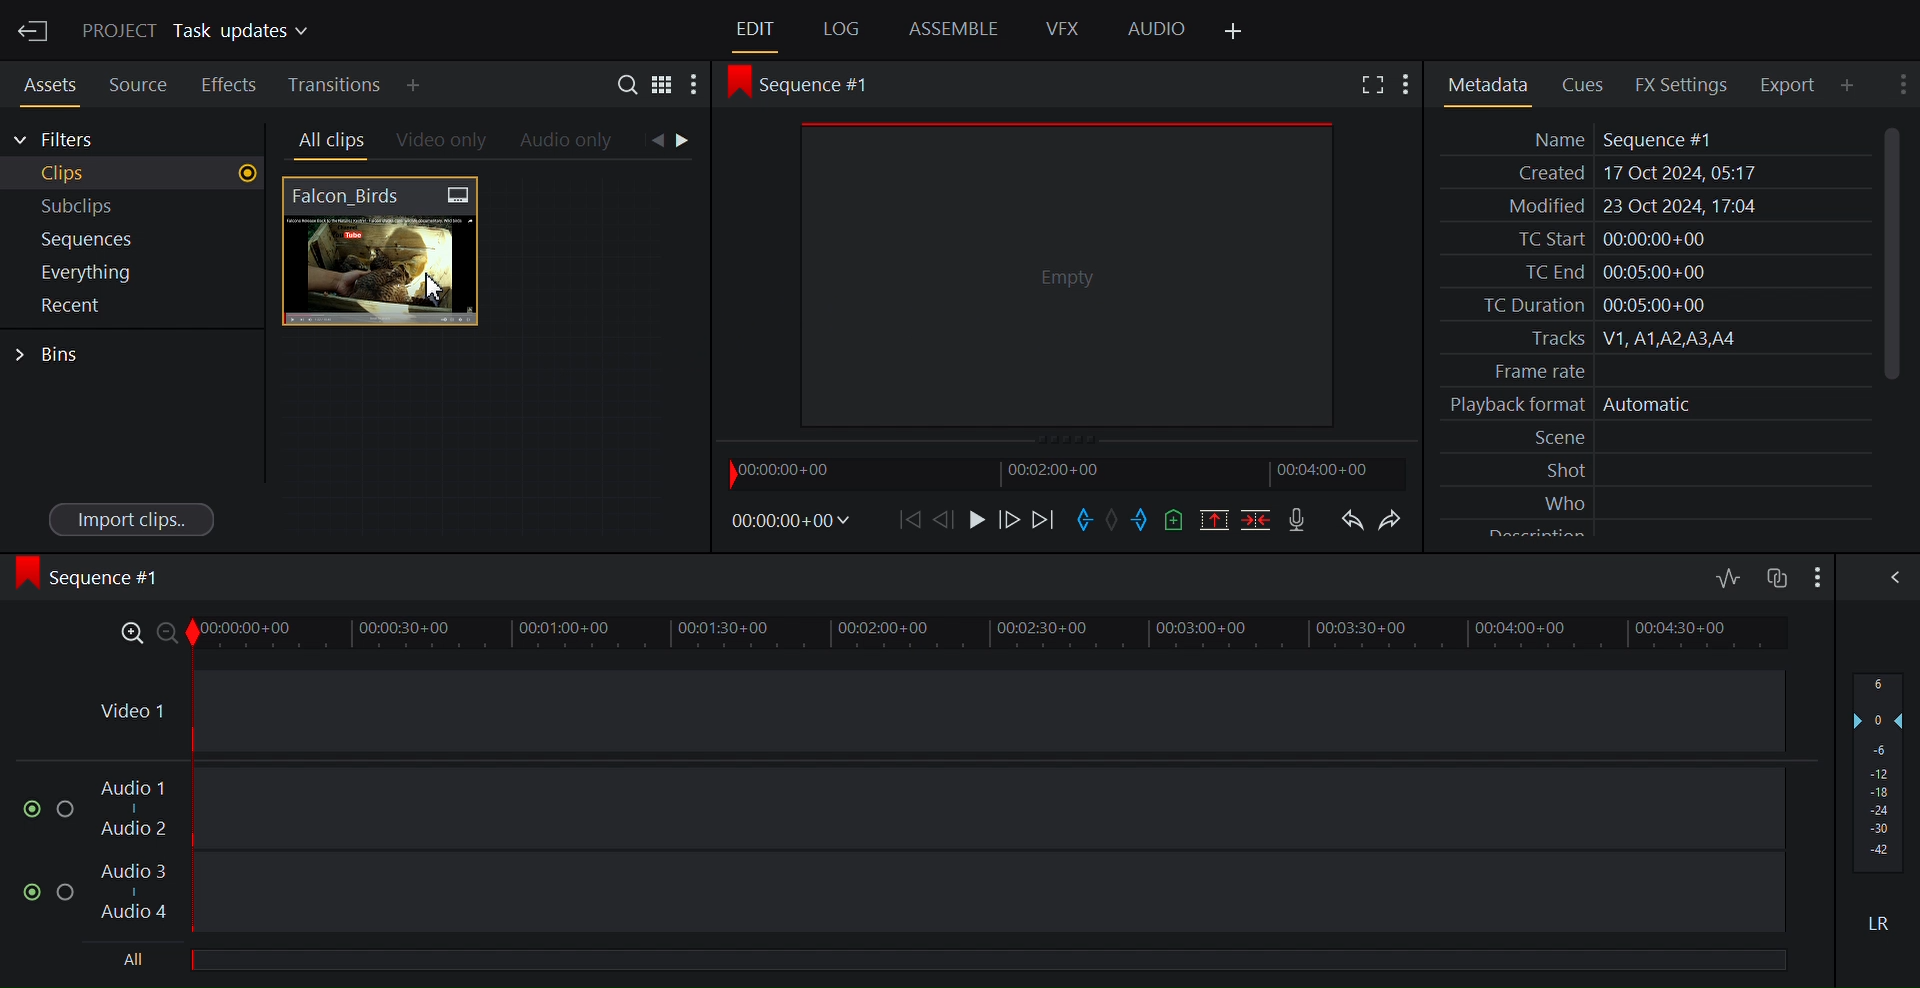 This screenshot has width=1920, height=988. I want to click on (un)mute, so click(34, 892).